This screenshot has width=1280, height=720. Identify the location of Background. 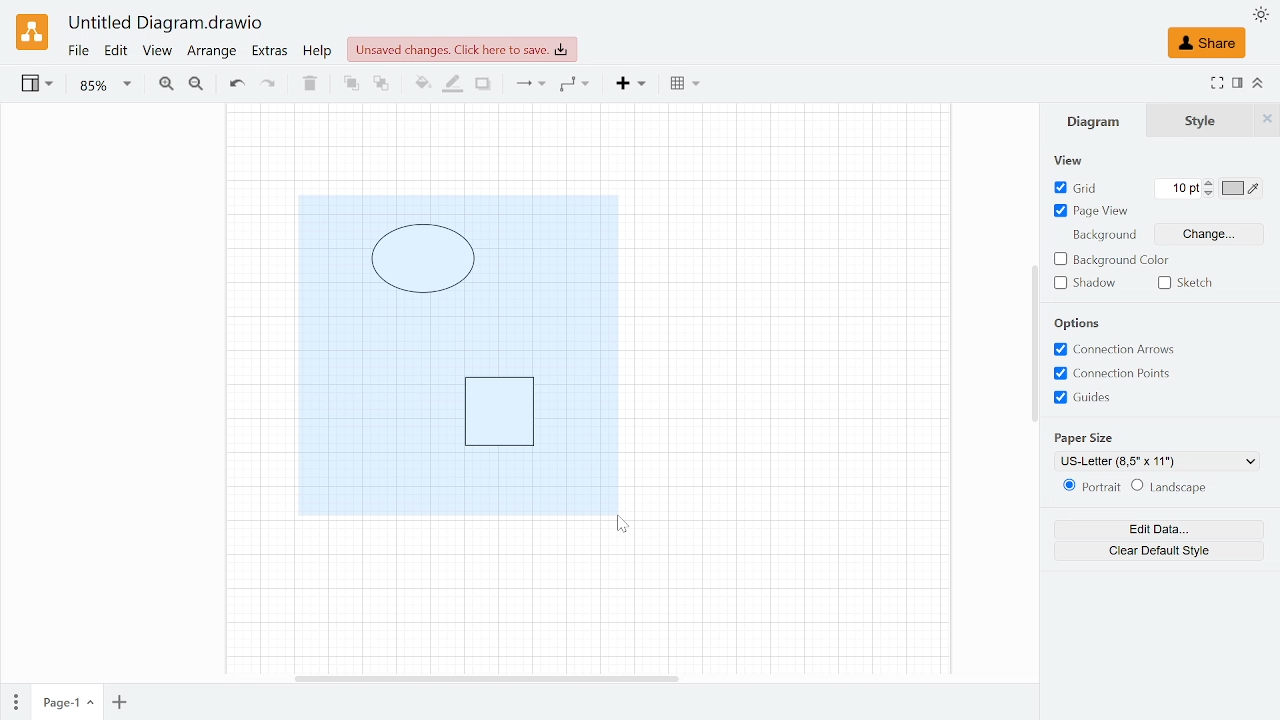
(1102, 237).